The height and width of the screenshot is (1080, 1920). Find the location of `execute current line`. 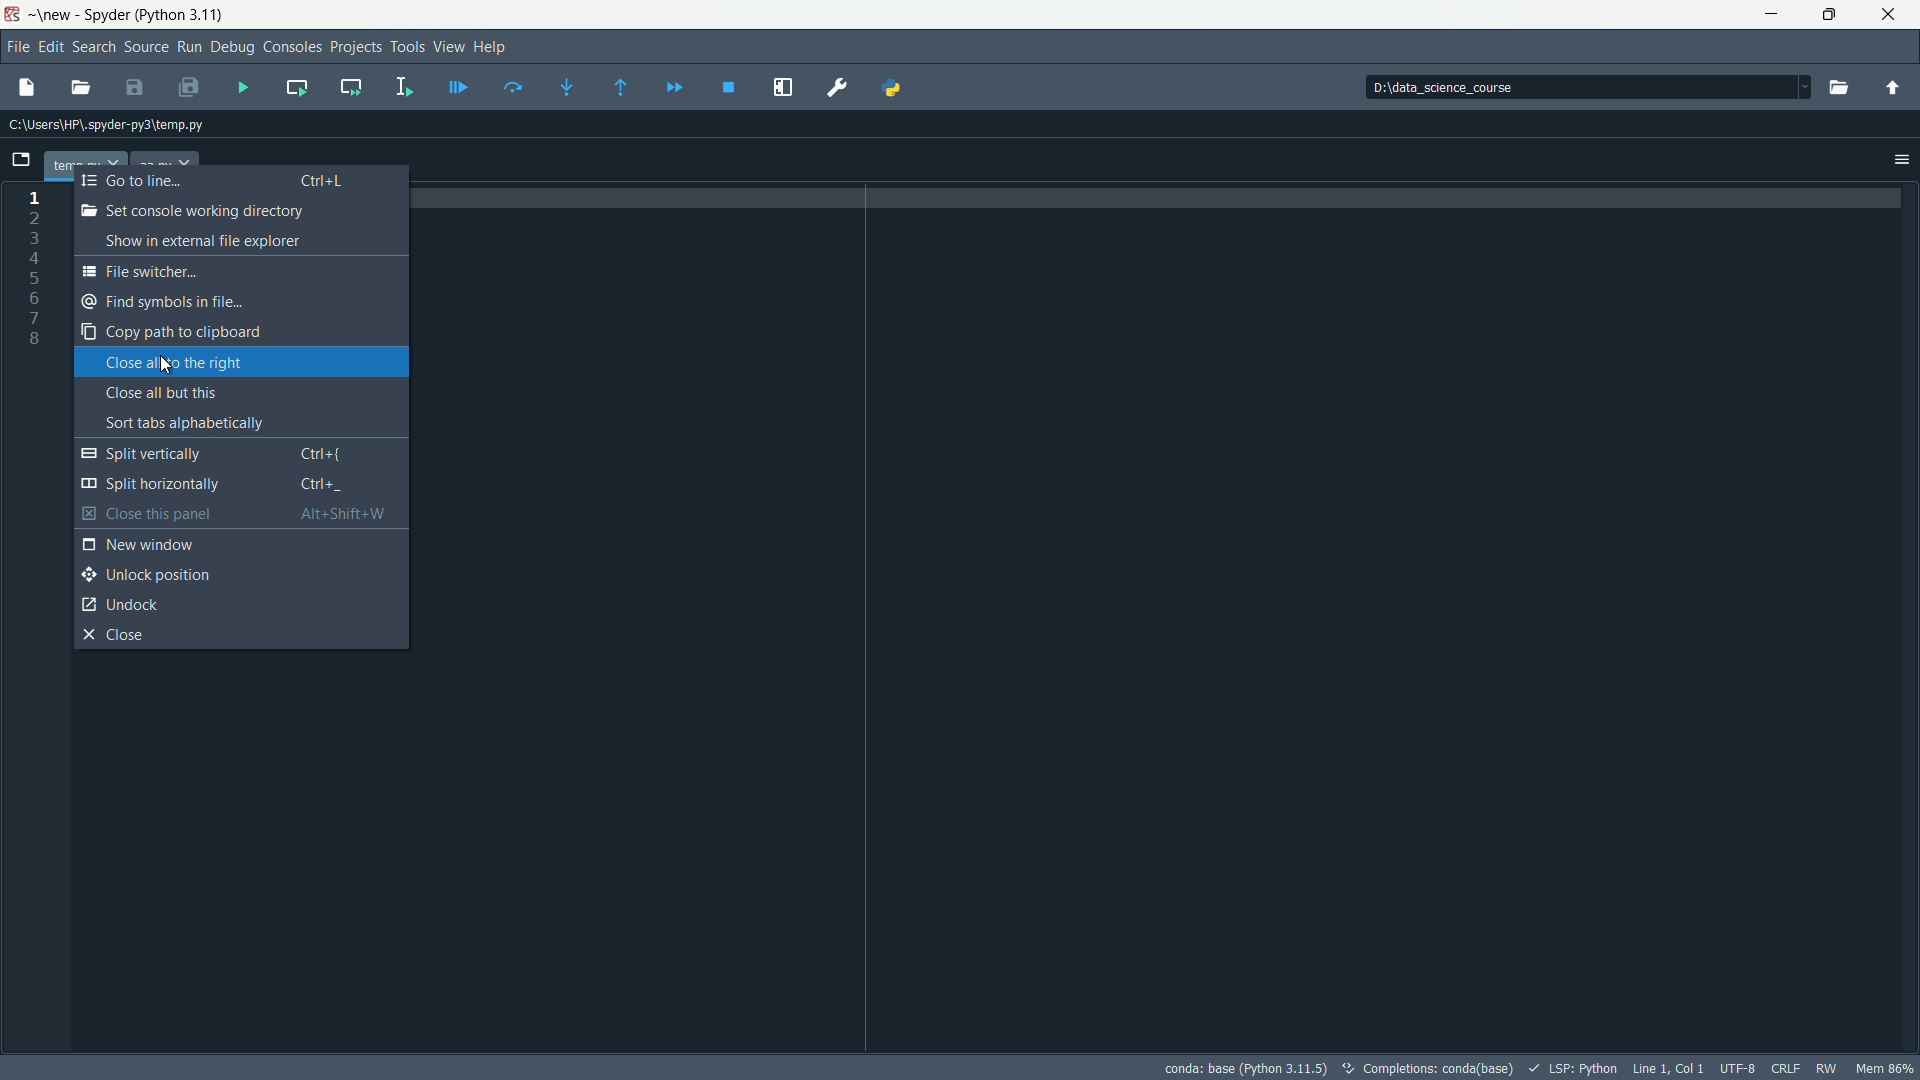

execute current line is located at coordinates (515, 86).